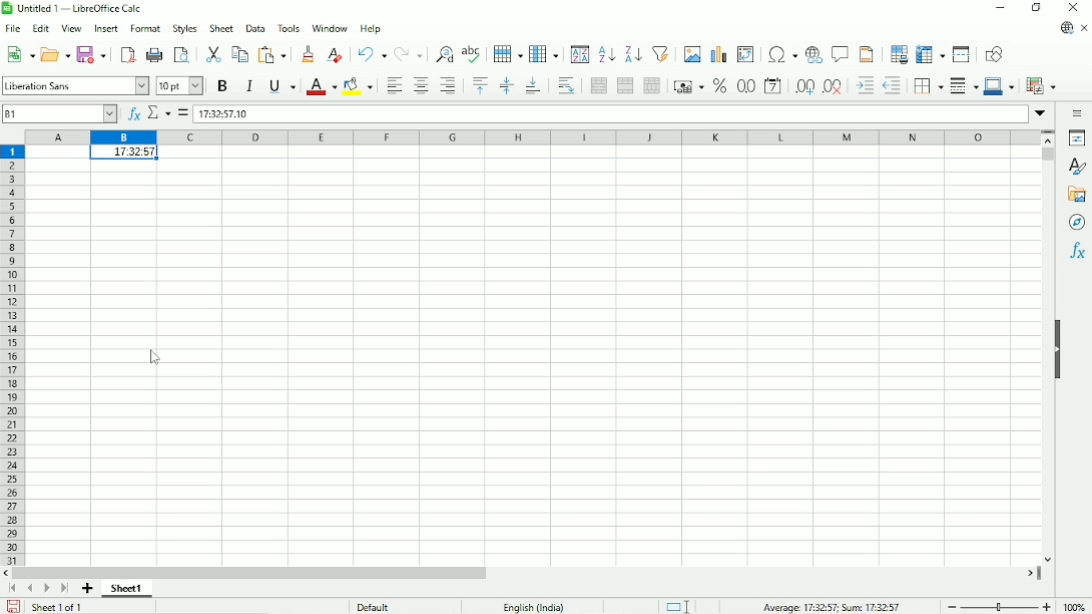  What do you see at coordinates (357, 85) in the screenshot?
I see `Background color` at bounding box center [357, 85].